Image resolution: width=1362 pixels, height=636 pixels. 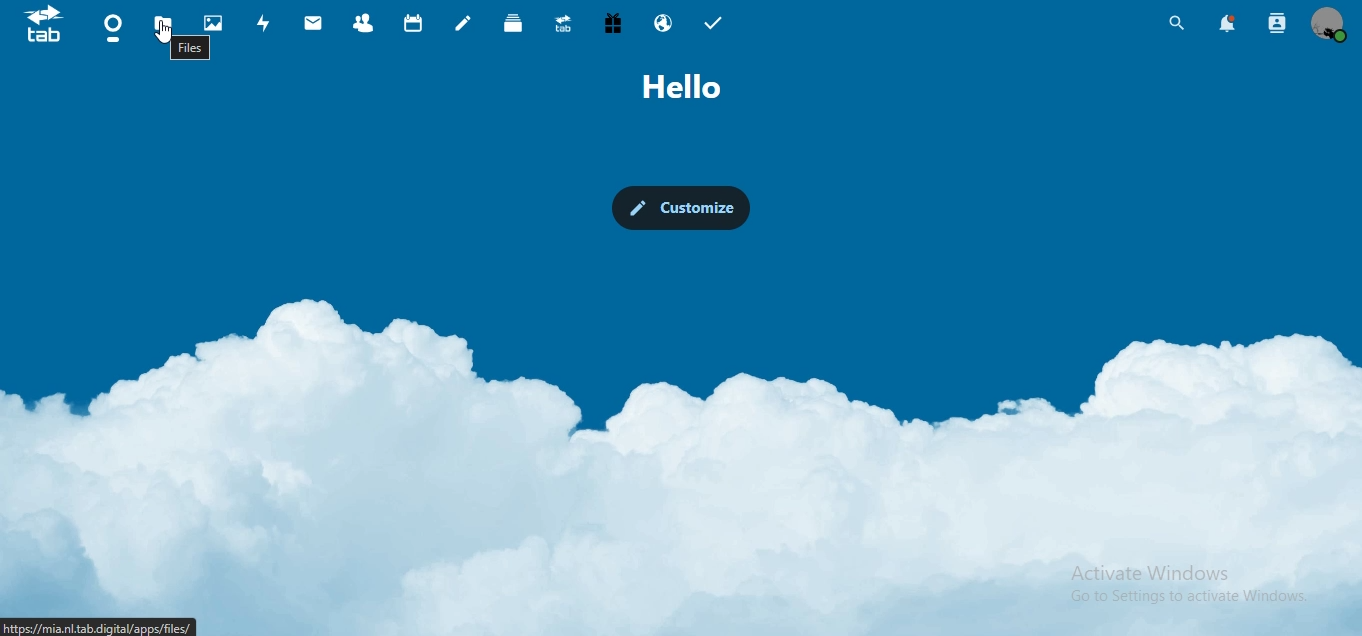 What do you see at coordinates (1330, 23) in the screenshot?
I see `view profile` at bounding box center [1330, 23].